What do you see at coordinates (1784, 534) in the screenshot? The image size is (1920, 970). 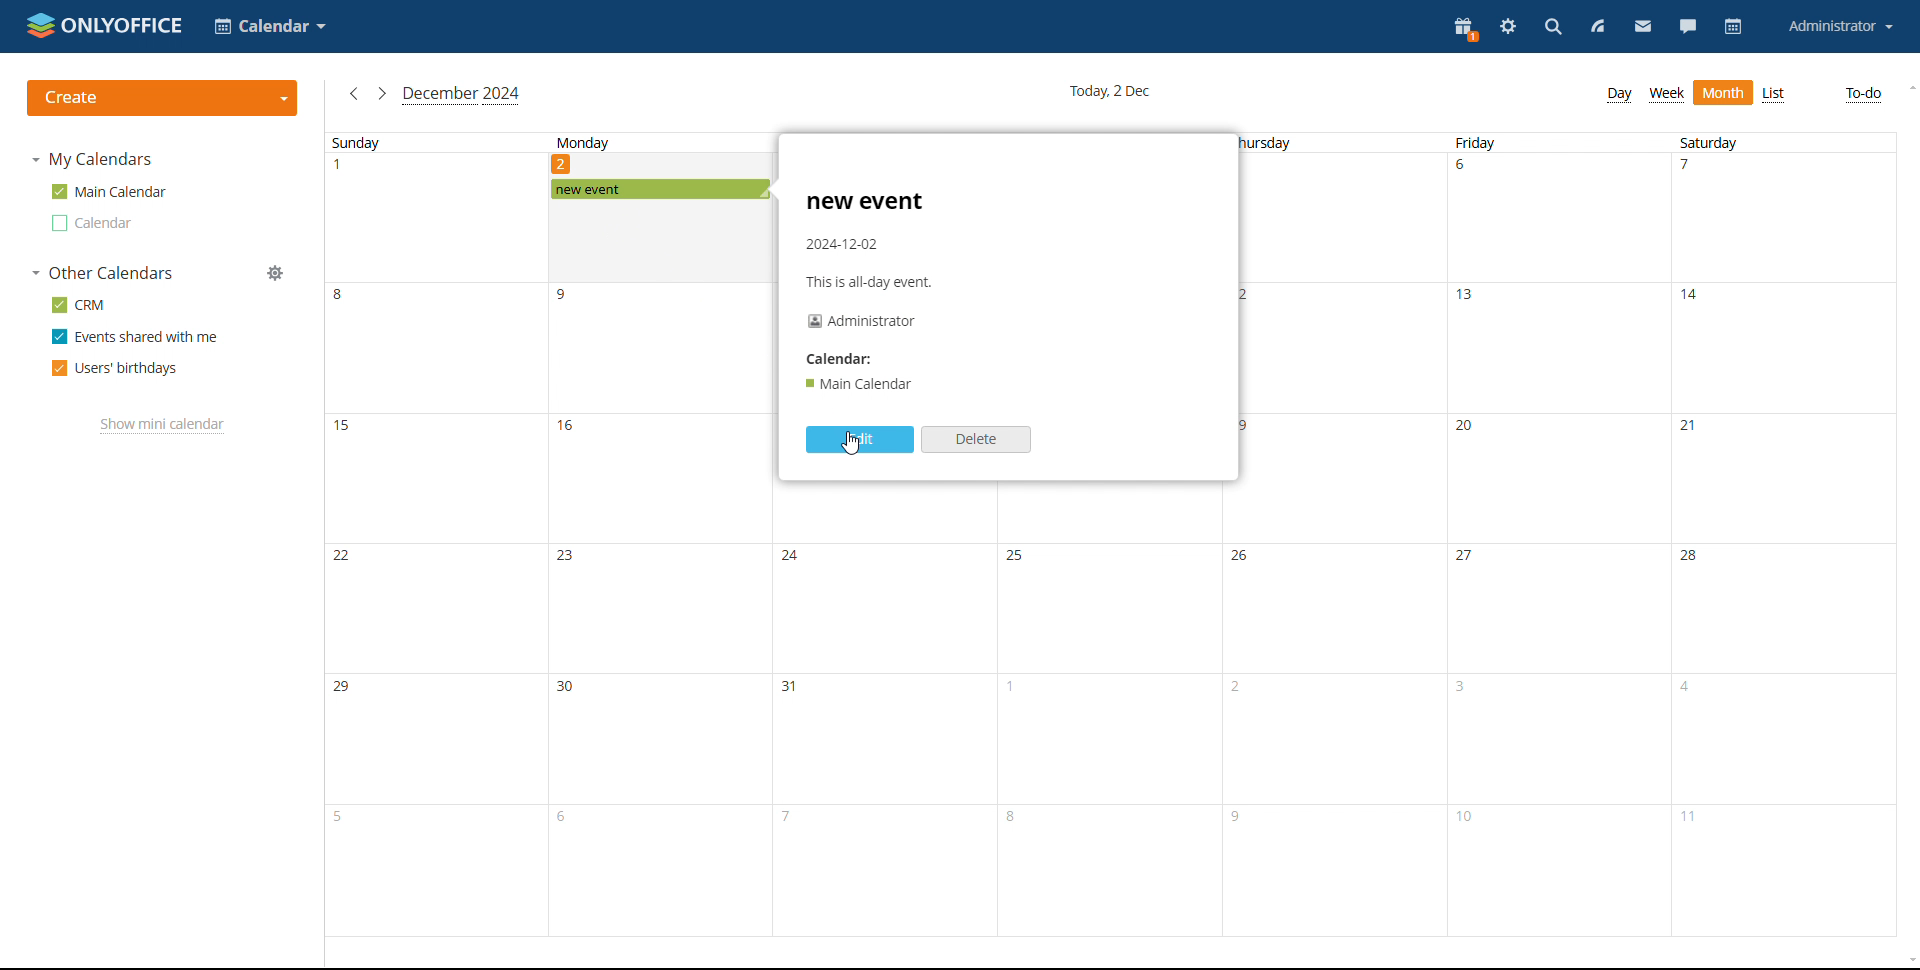 I see `saturday` at bounding box center [1784, 534].